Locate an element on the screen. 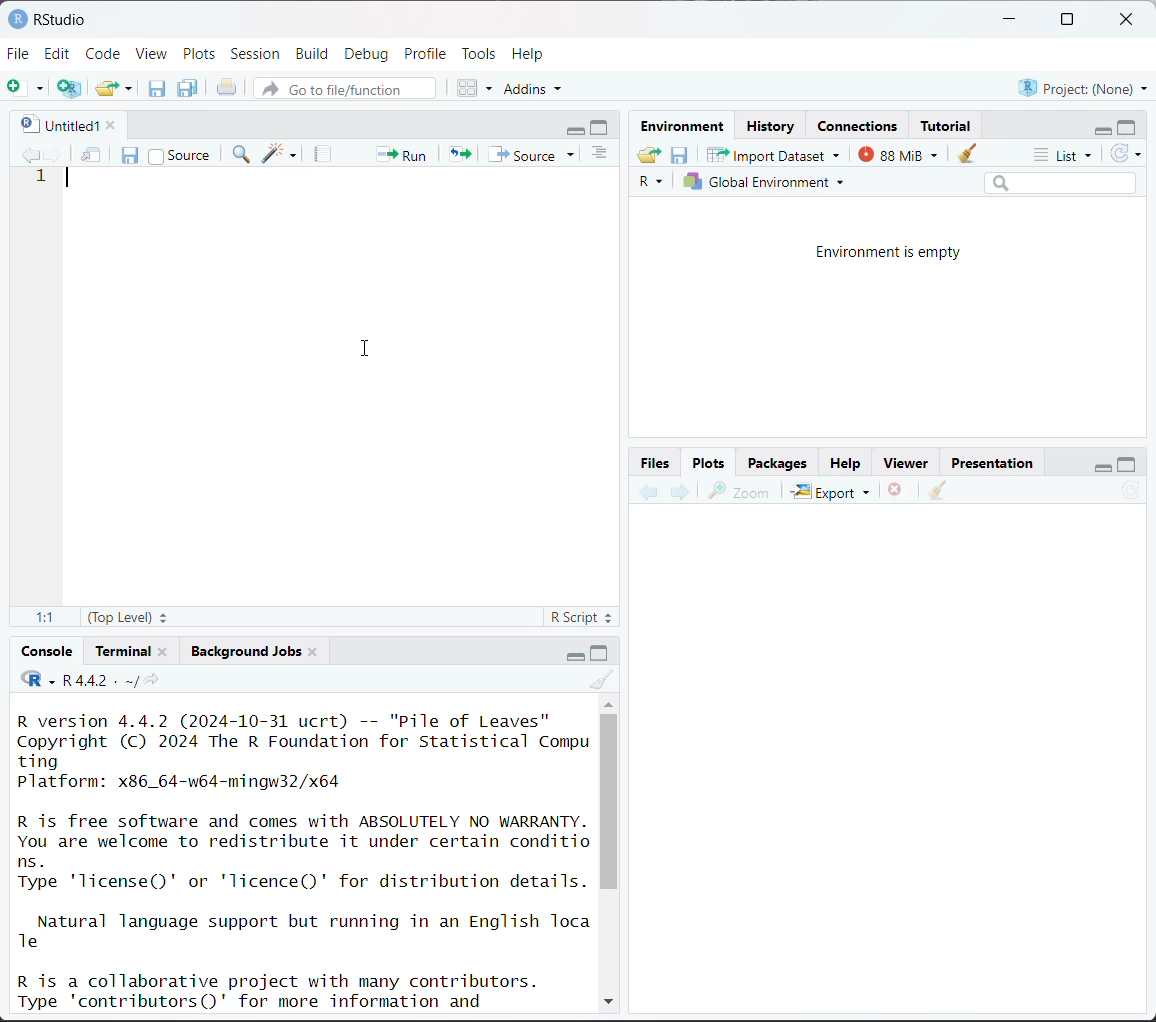 The height and width of the screenshot is (1022, 1156). Export is located at coordinates (832, 491).